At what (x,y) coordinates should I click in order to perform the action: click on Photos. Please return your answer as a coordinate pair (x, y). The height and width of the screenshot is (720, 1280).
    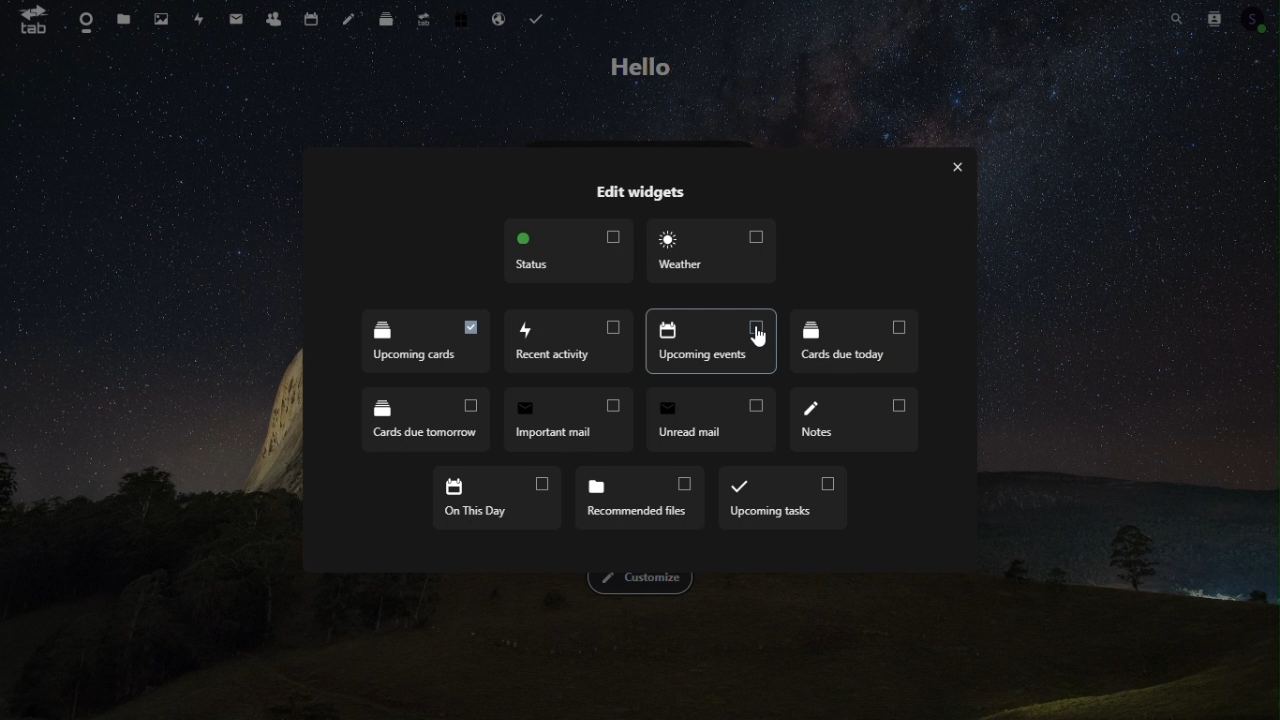
    Looking at the image, I should click on (163, 18).